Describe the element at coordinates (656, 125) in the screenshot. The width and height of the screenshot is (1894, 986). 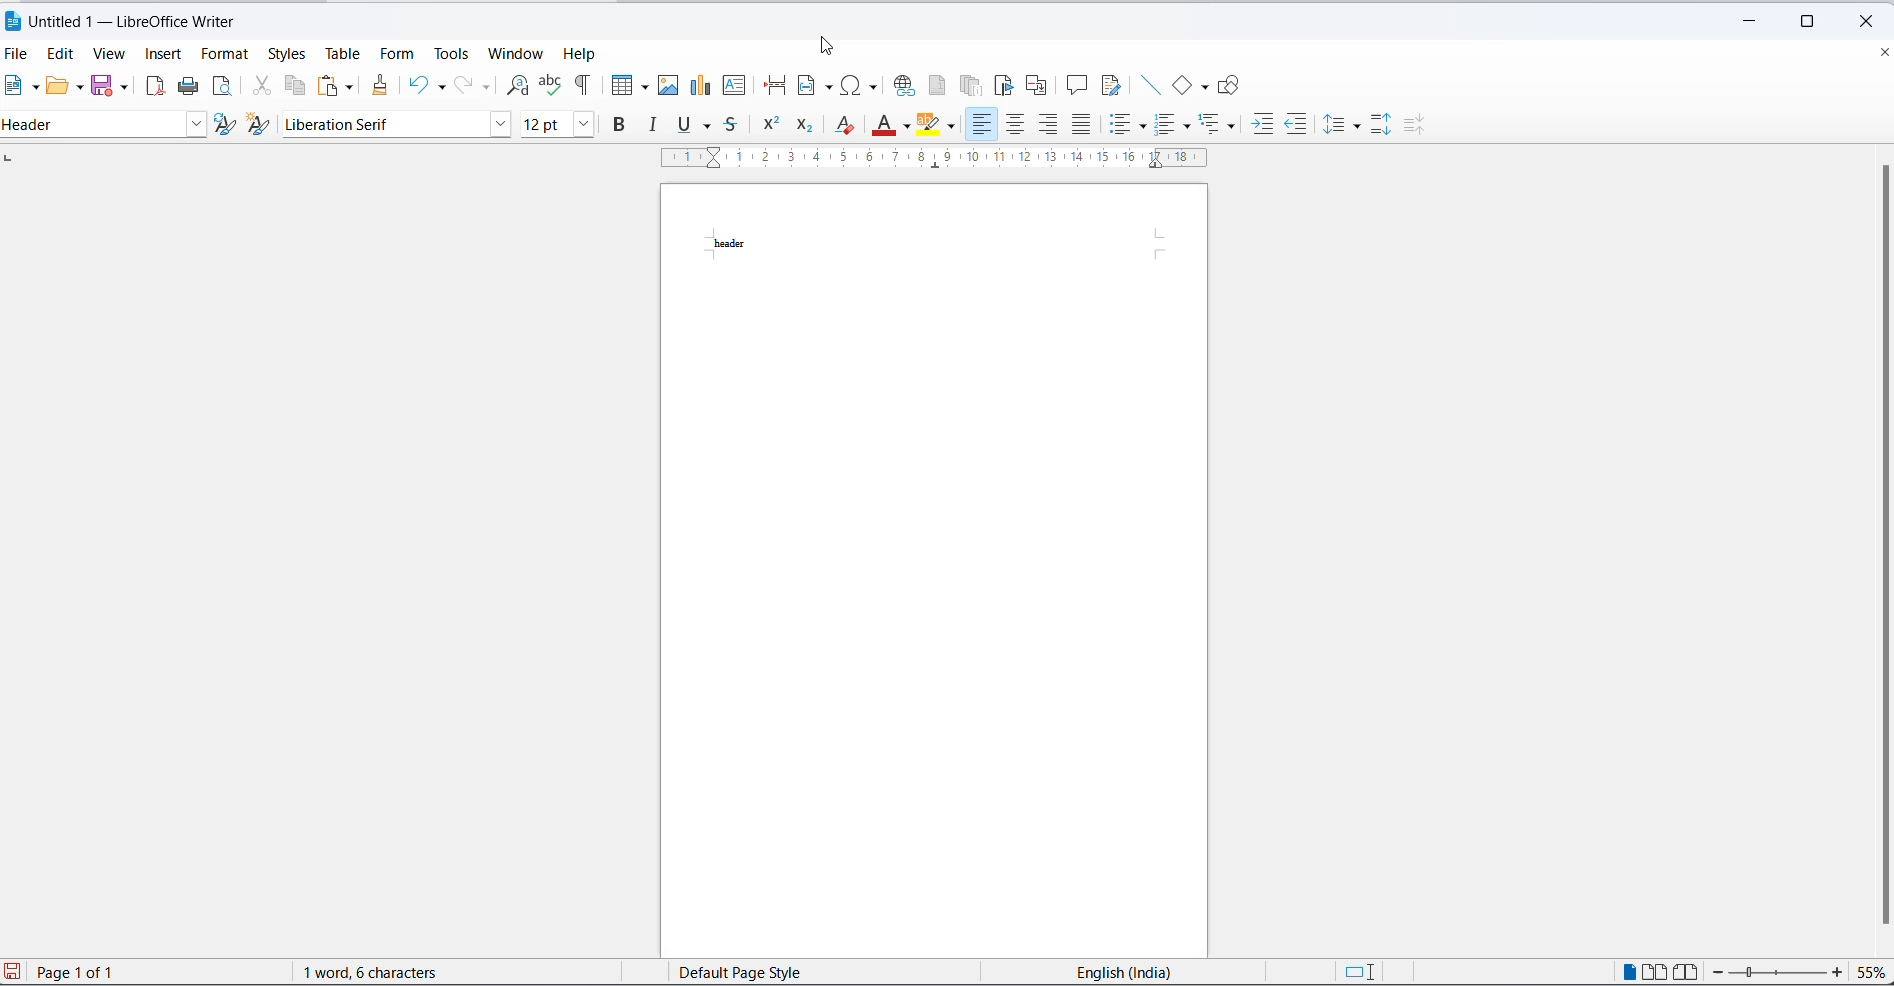
I see `italic` at that location.